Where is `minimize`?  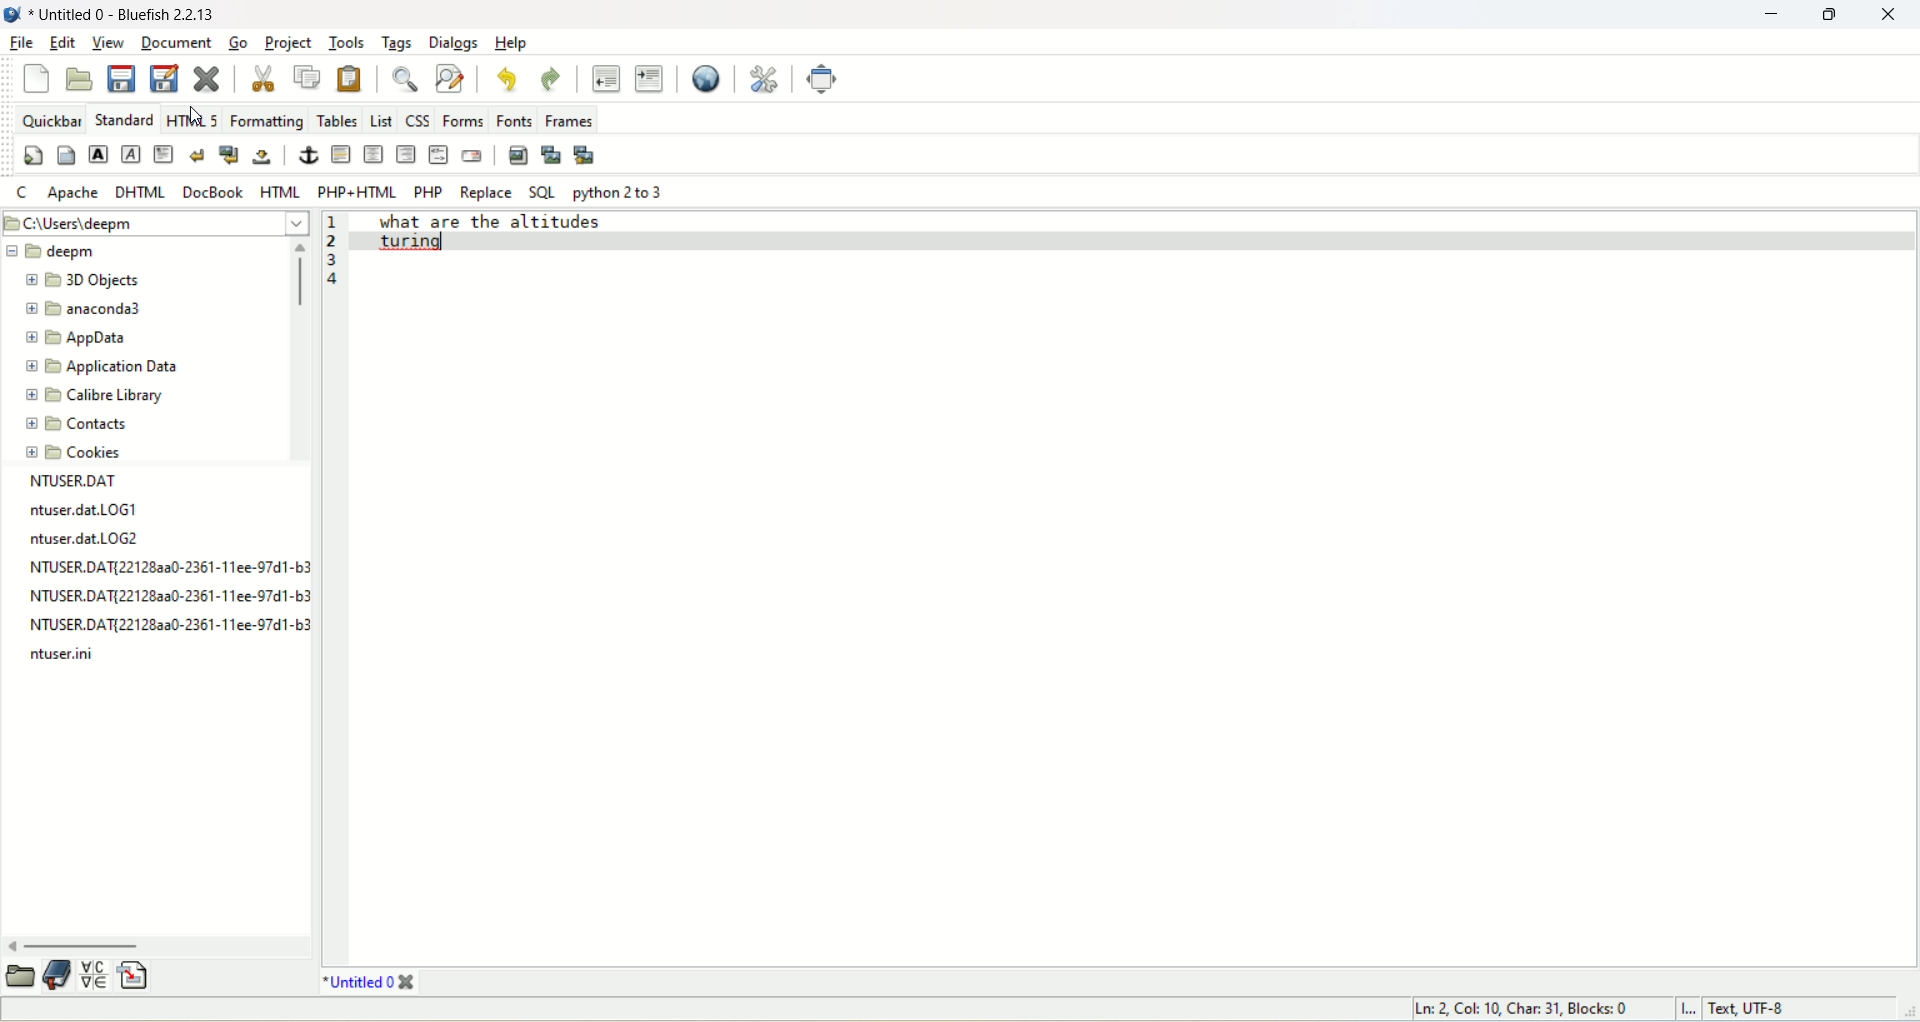 minimize is located at coordinates (1767, 15).